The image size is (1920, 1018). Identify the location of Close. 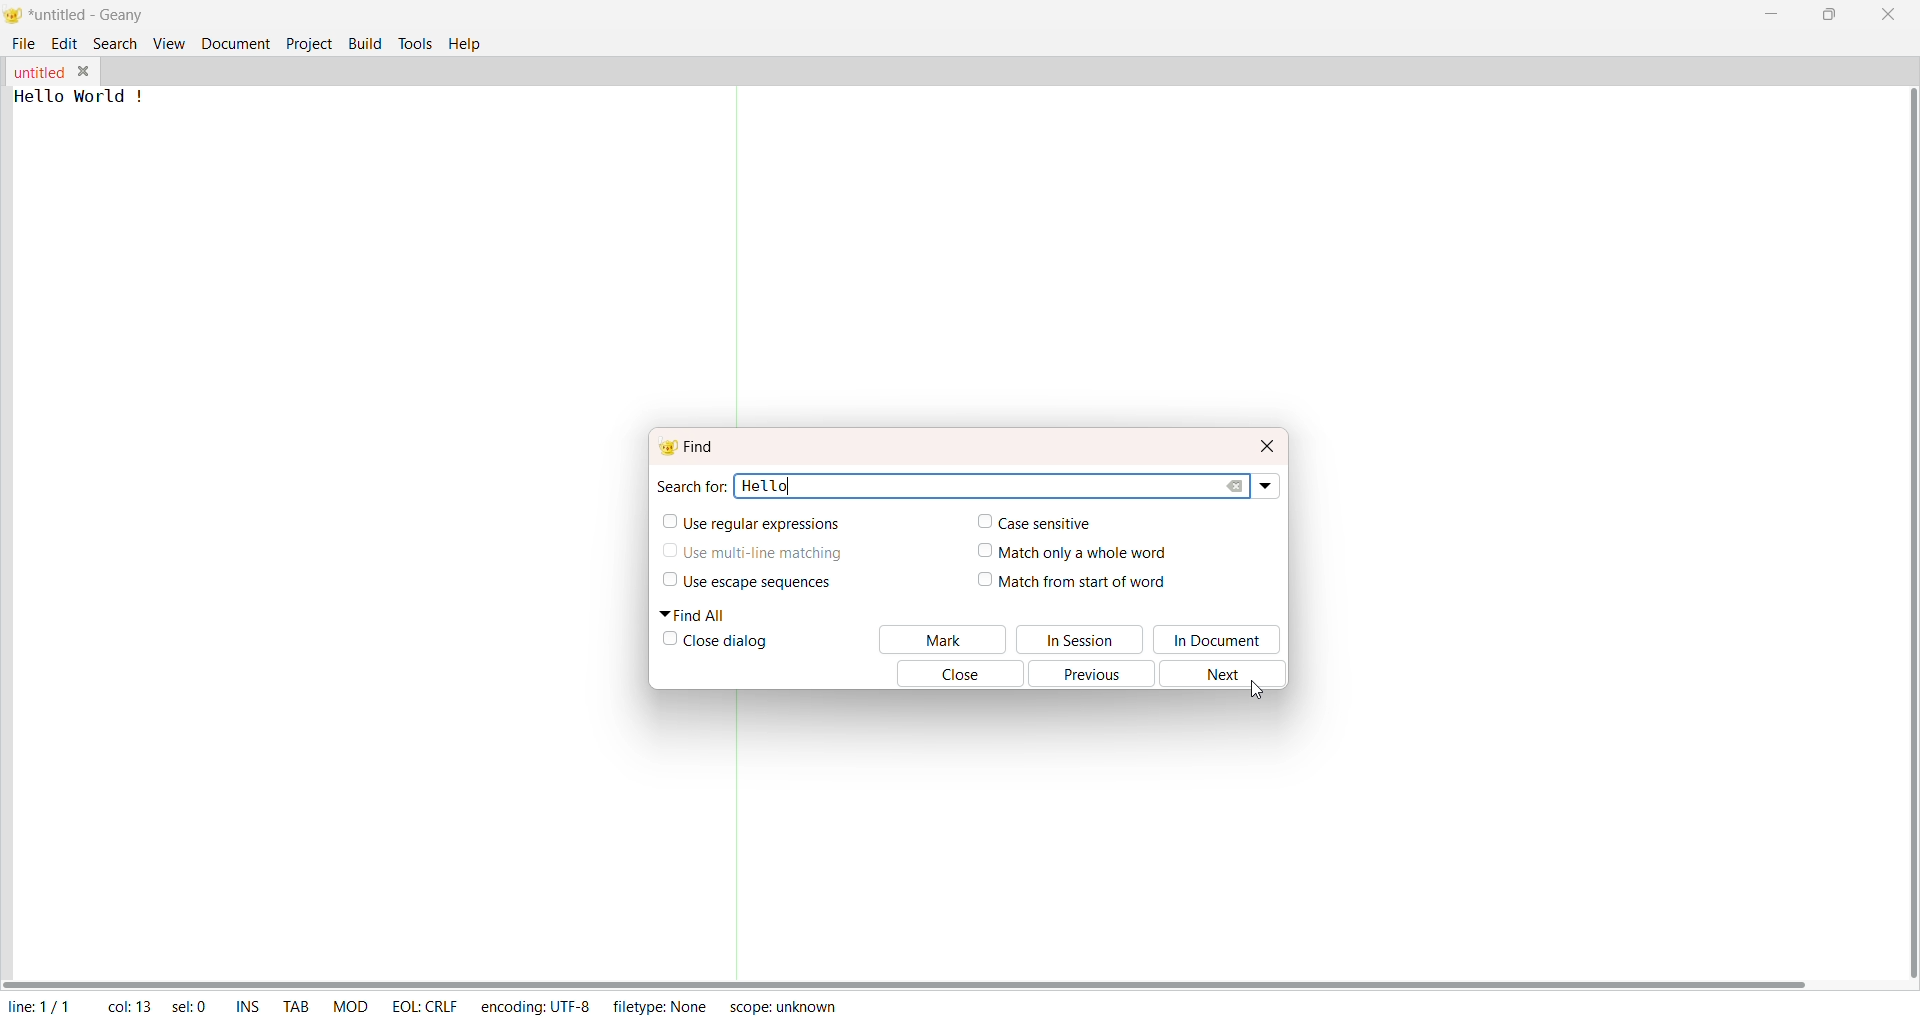
(953, 675).